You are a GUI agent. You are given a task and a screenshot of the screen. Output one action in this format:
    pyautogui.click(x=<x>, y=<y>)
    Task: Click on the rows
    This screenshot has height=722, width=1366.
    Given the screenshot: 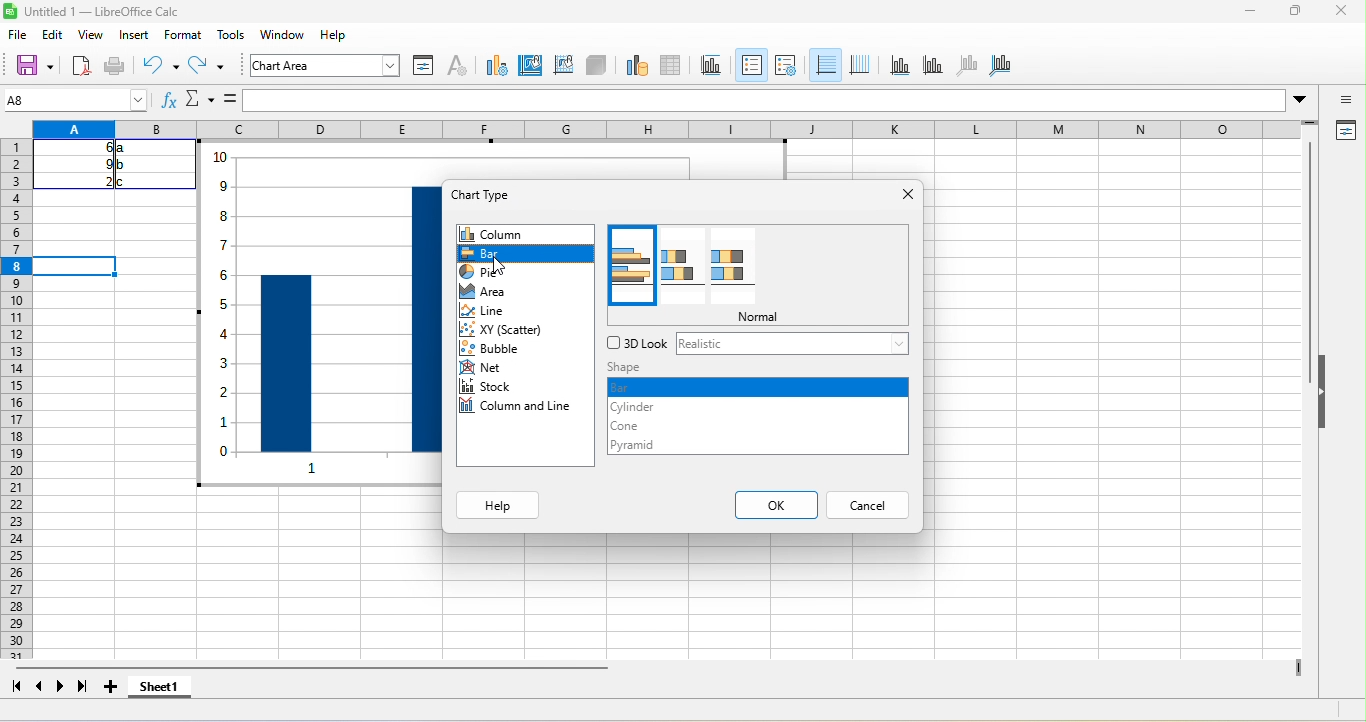 What is the action you would take?
    pyautogui.click(x=19, y=421)
    